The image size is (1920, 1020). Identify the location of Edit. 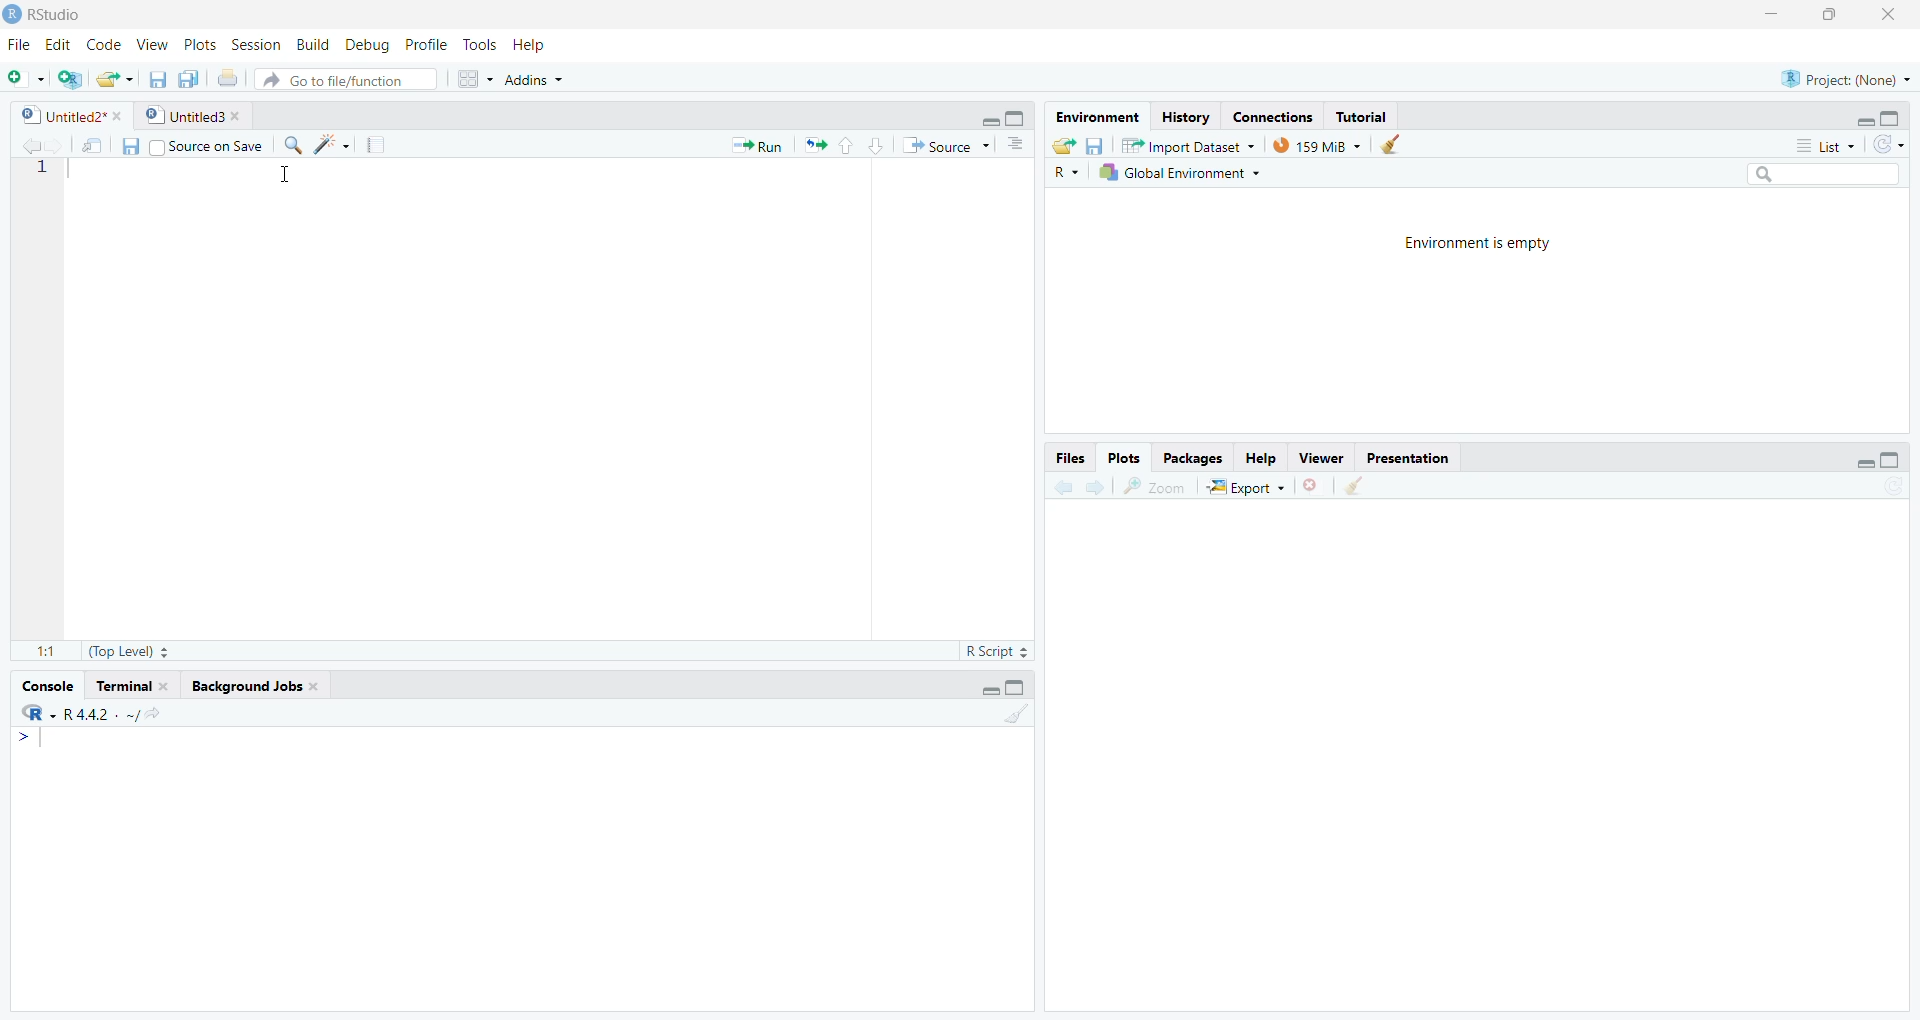
(60, 45).